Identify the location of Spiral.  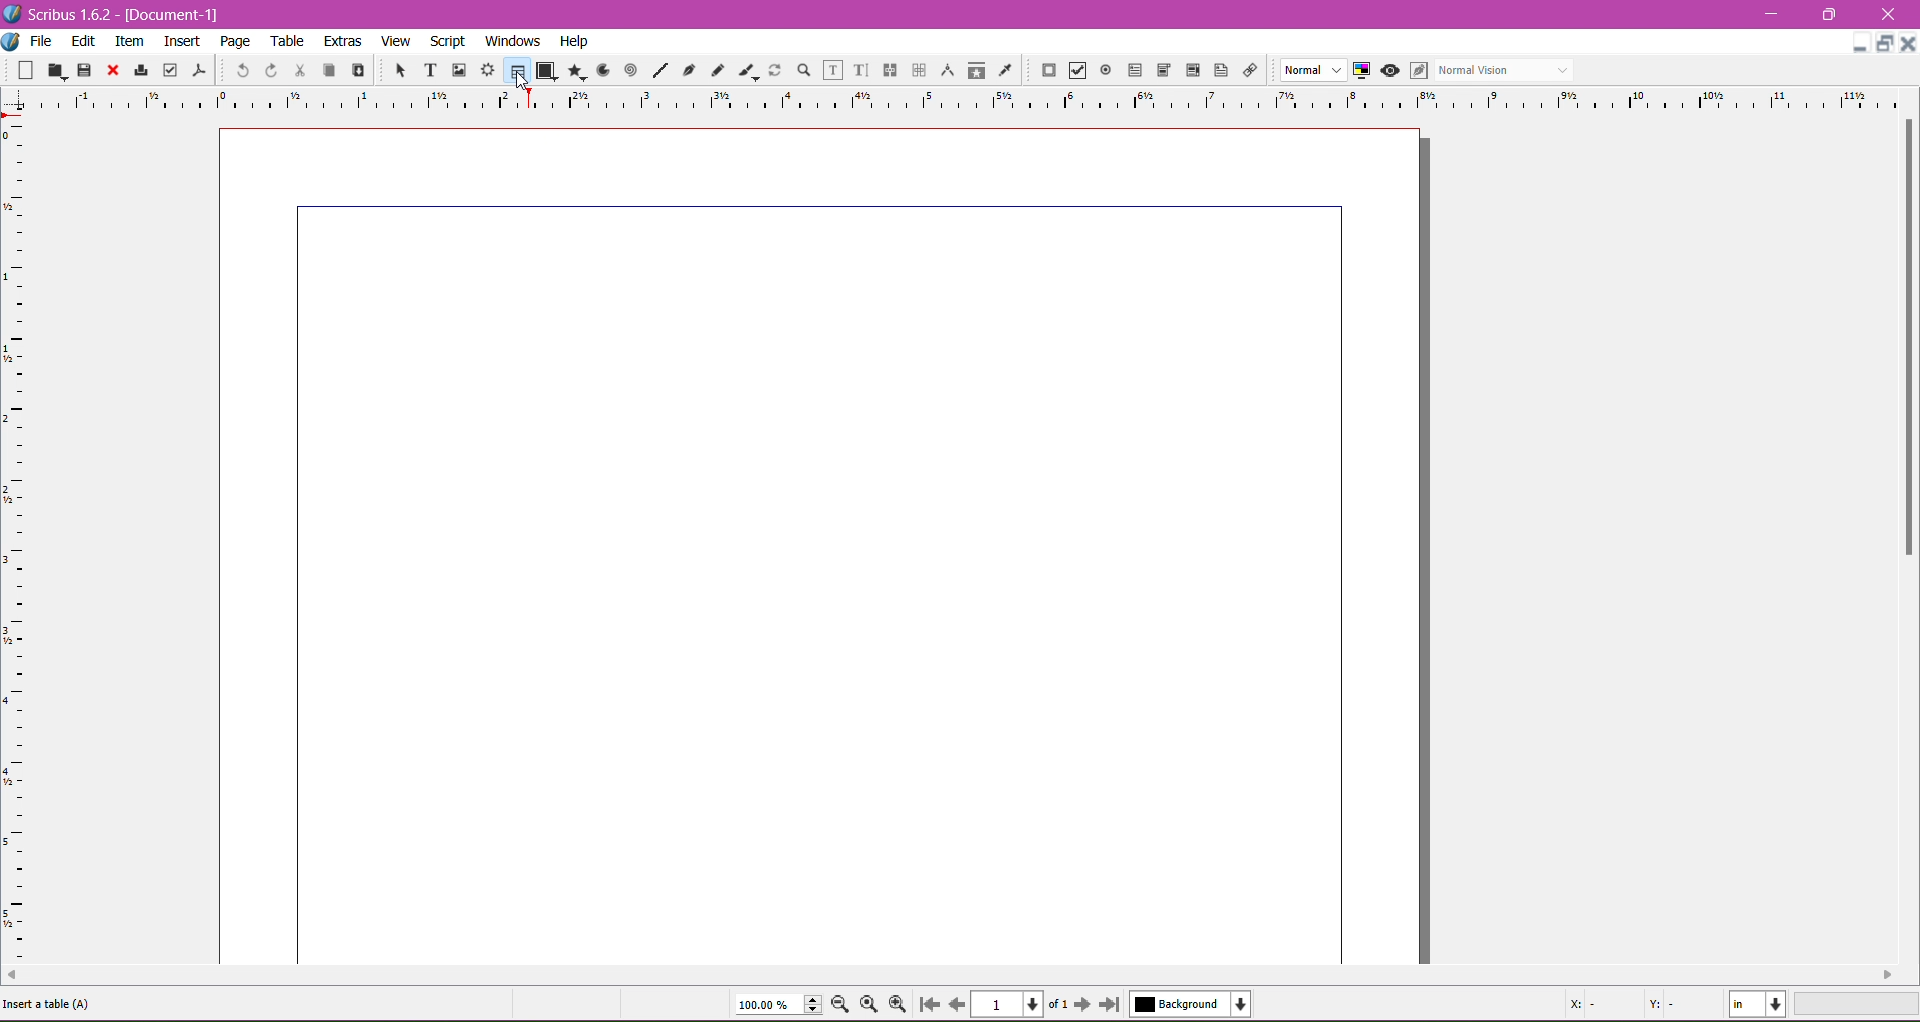
(629, 69).